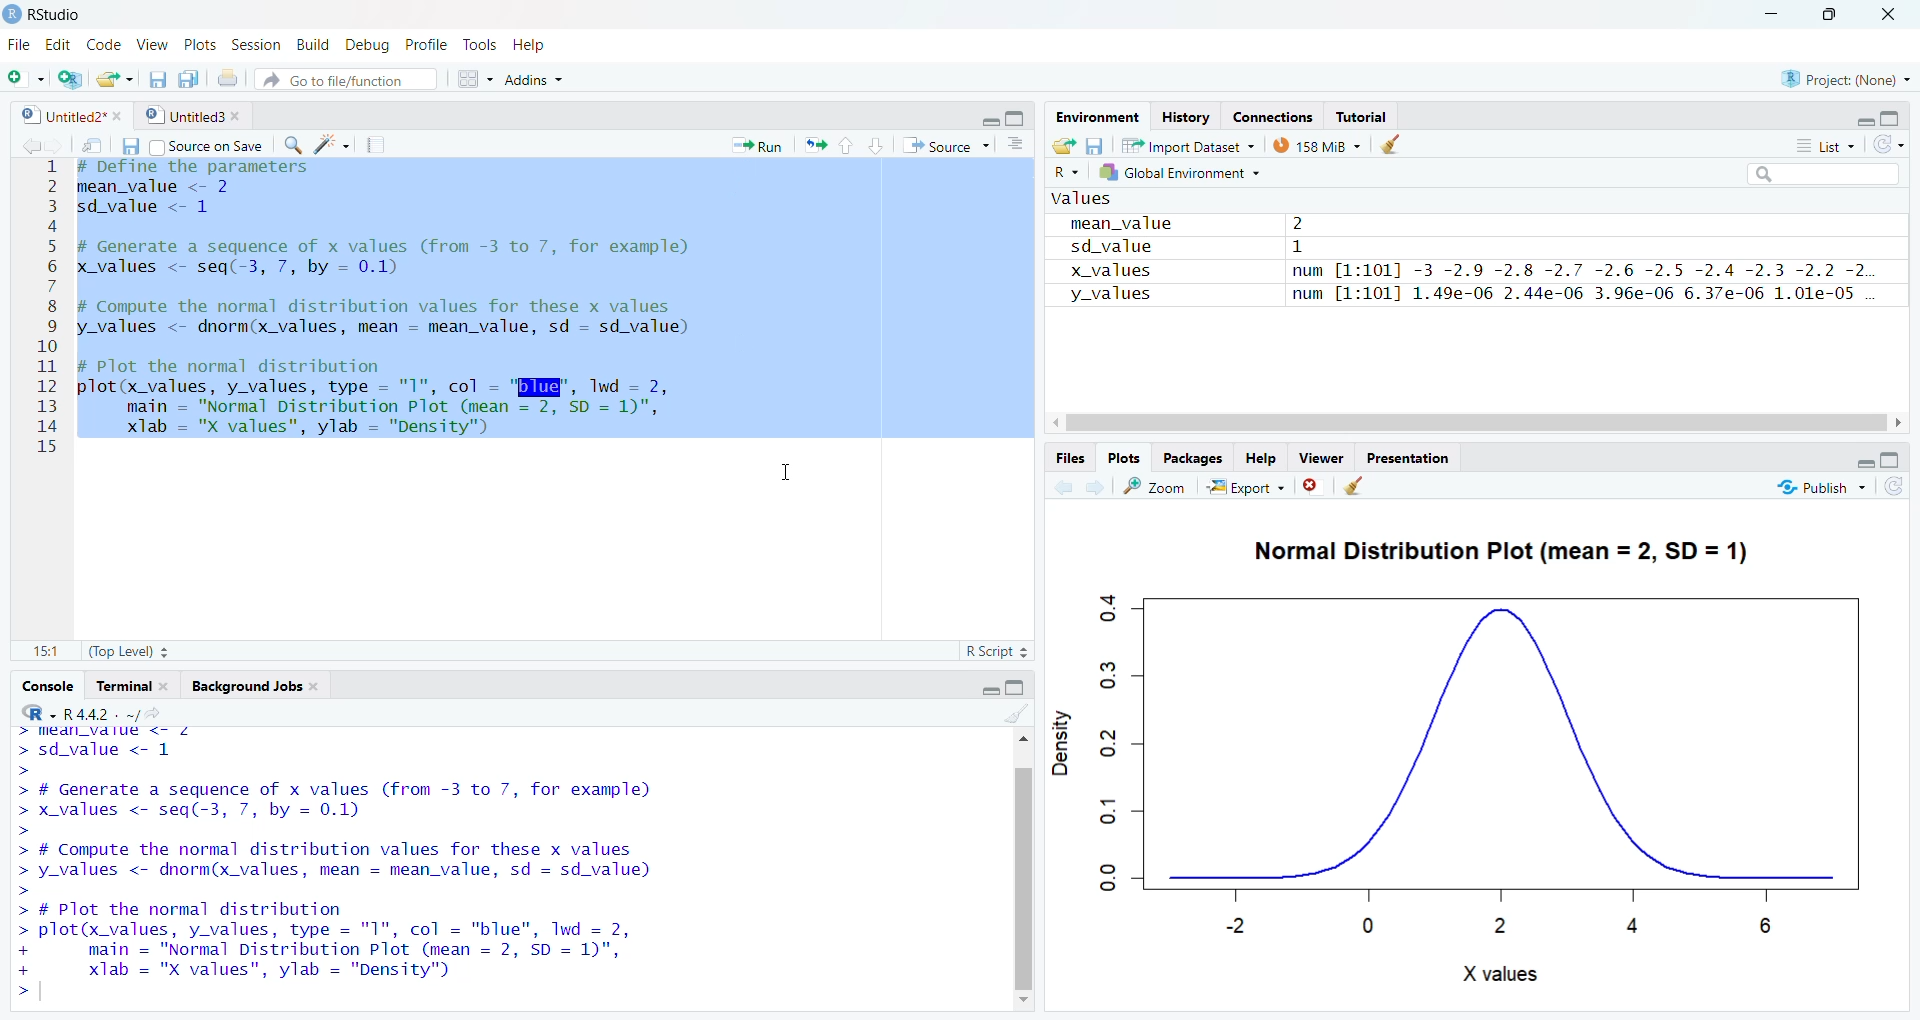 This screenshot has height=1020, width=1920. What do you see at coordinates (1190, 457) in the screenshot?
I see `Packages` at bounding box center [1190, 457].